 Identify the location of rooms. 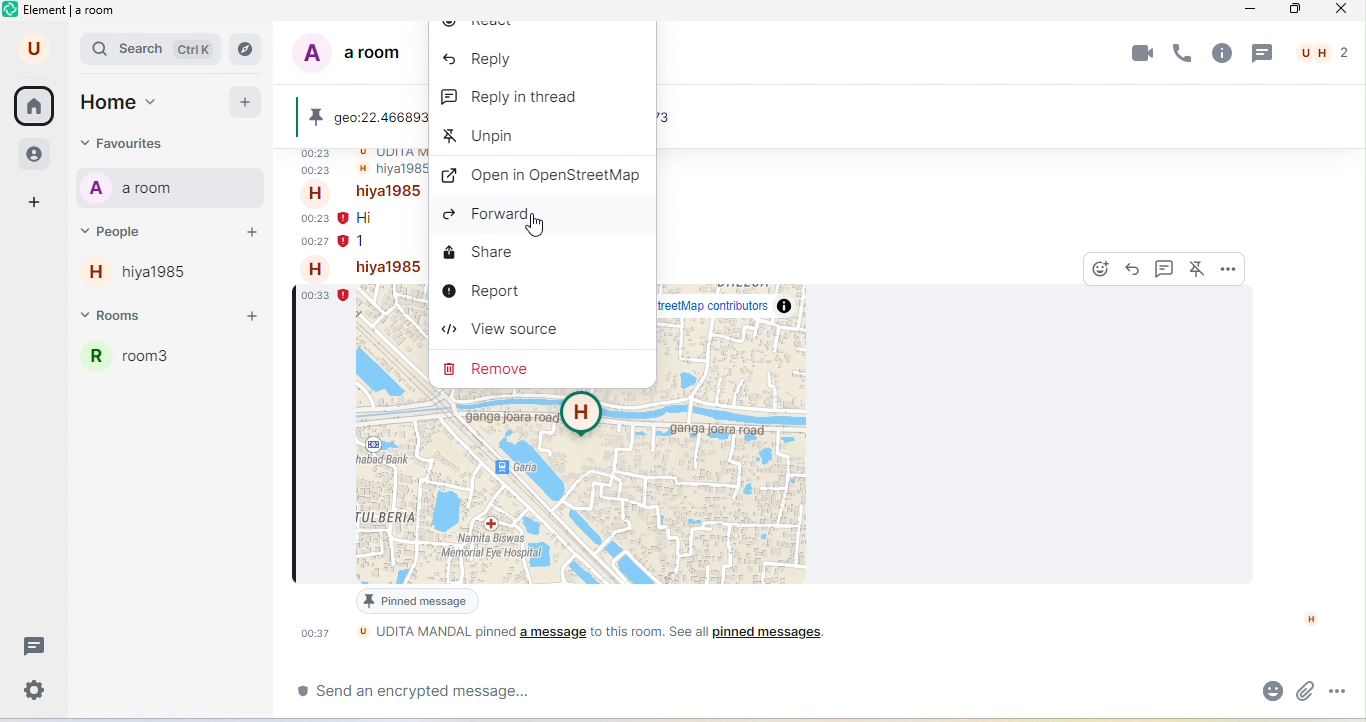
(135, 318).